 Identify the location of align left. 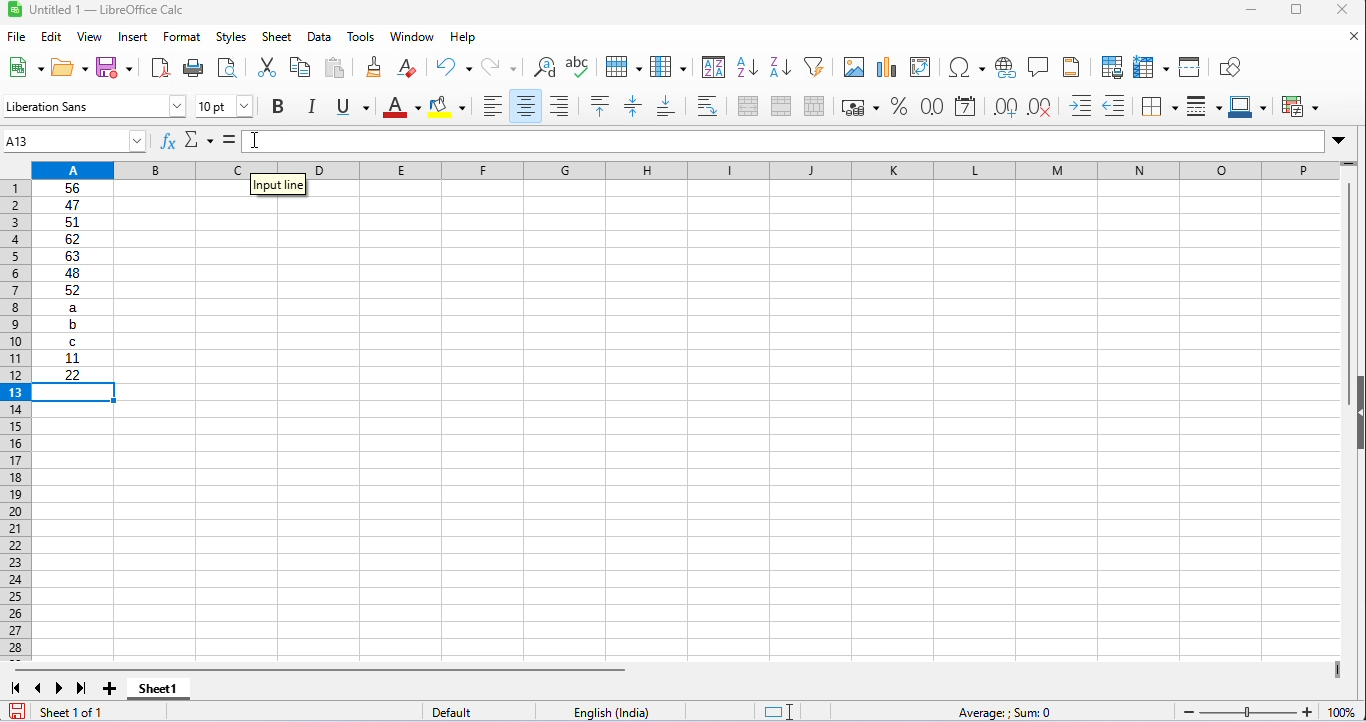
(490, 106).